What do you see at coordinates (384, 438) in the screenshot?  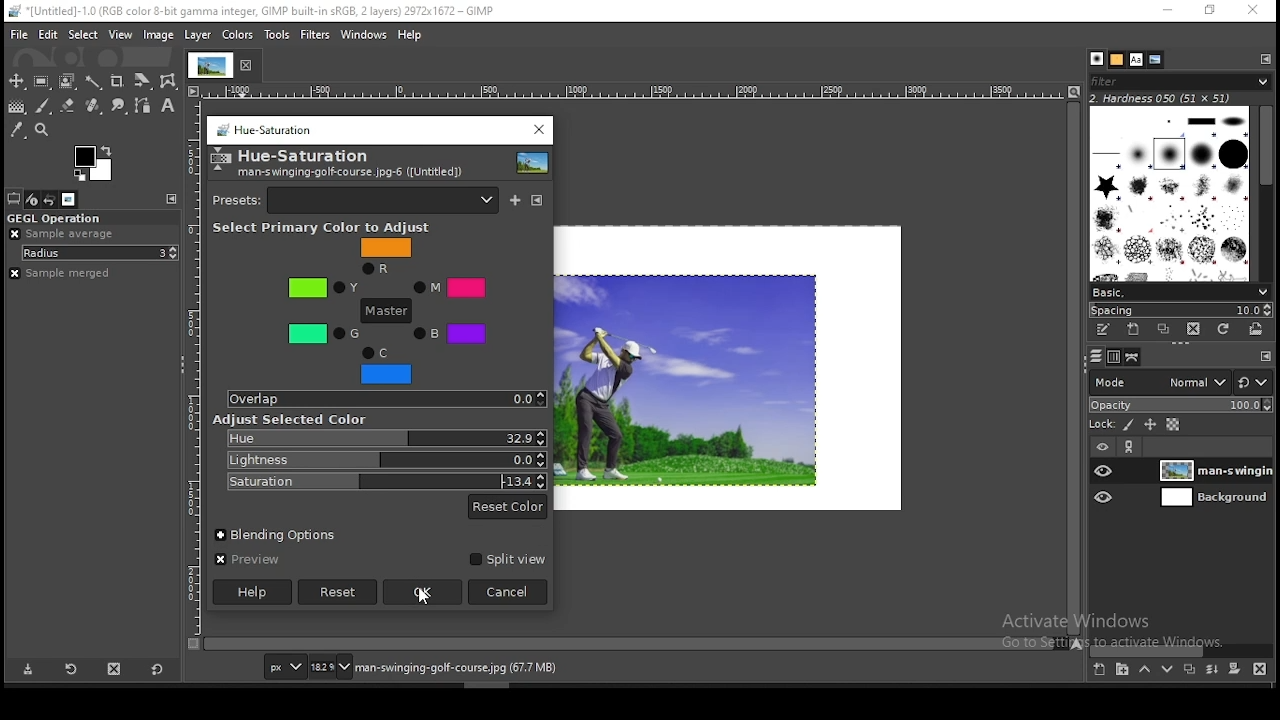 I see `hue` at bounding box center [384, 438].